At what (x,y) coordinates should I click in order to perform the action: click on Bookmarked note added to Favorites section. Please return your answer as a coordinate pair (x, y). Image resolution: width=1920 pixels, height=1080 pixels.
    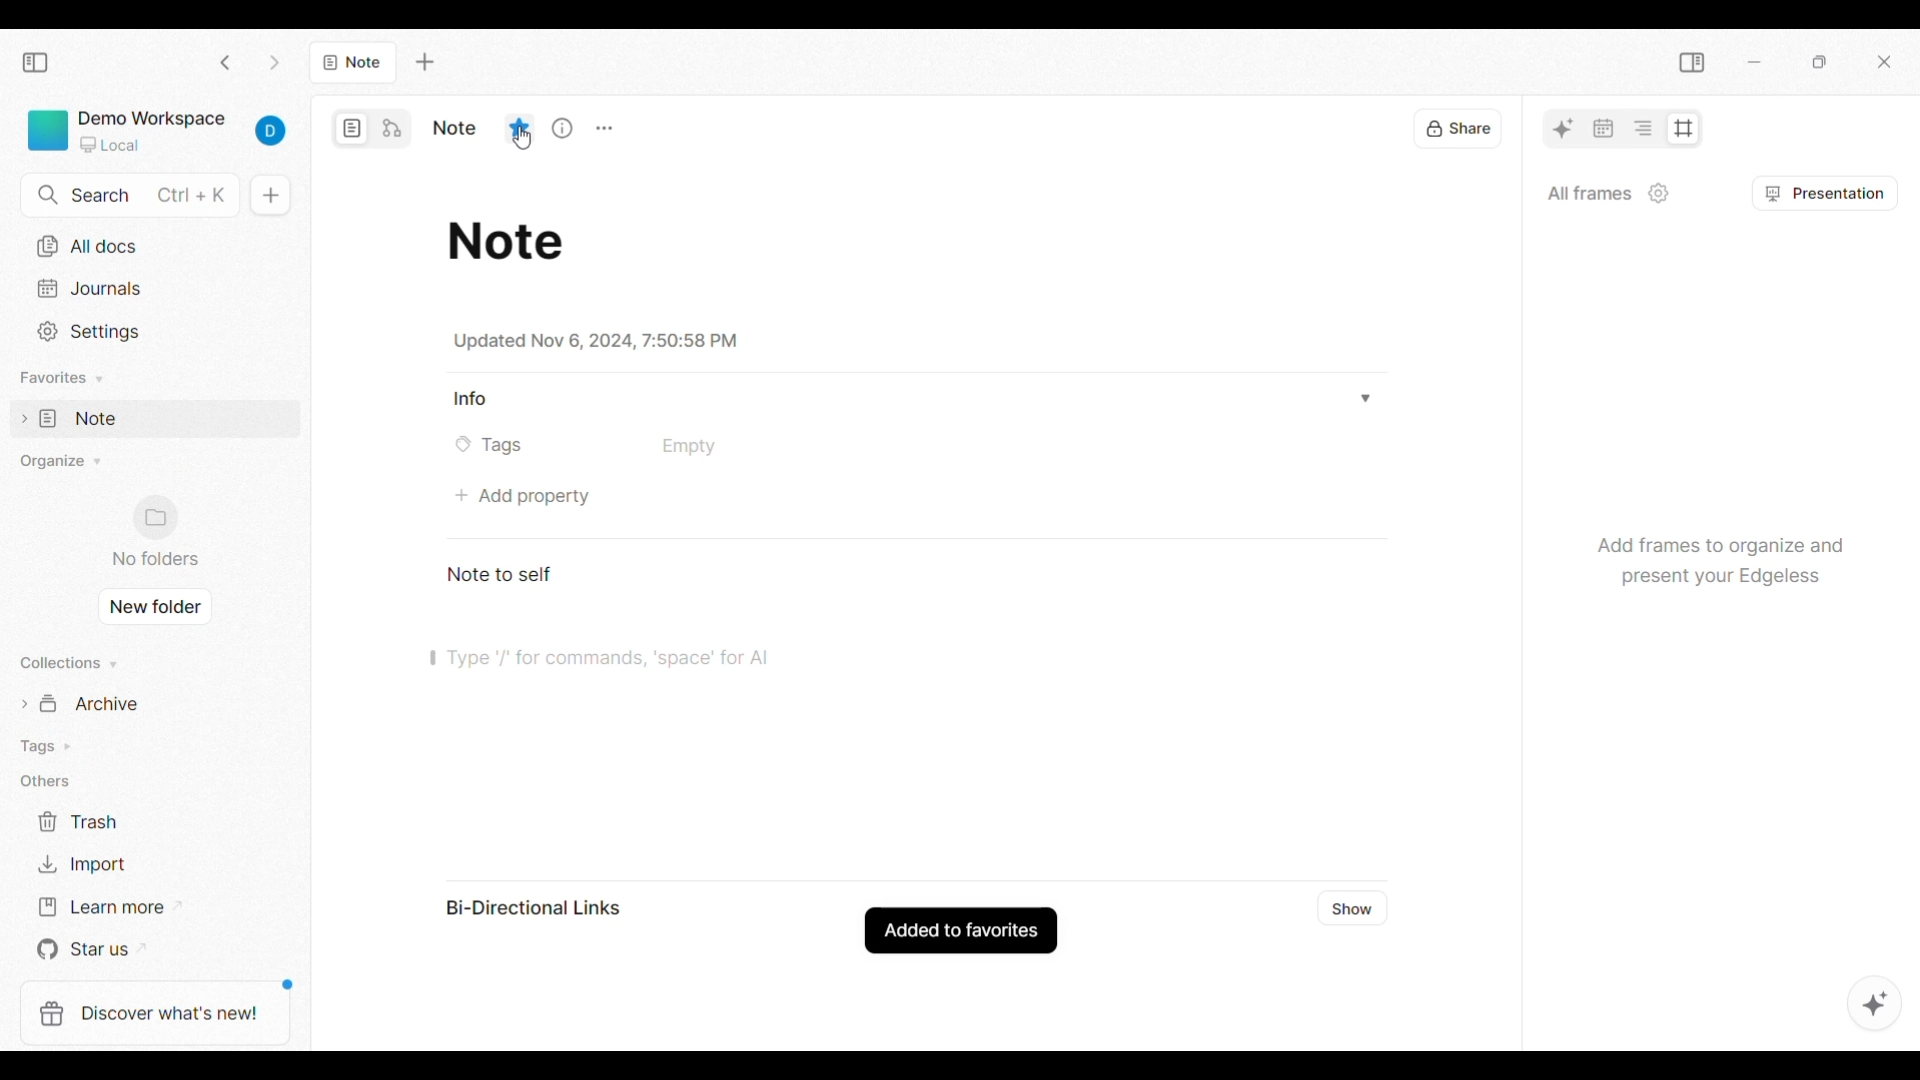
    Looking at the image, I should click on (152, 418).